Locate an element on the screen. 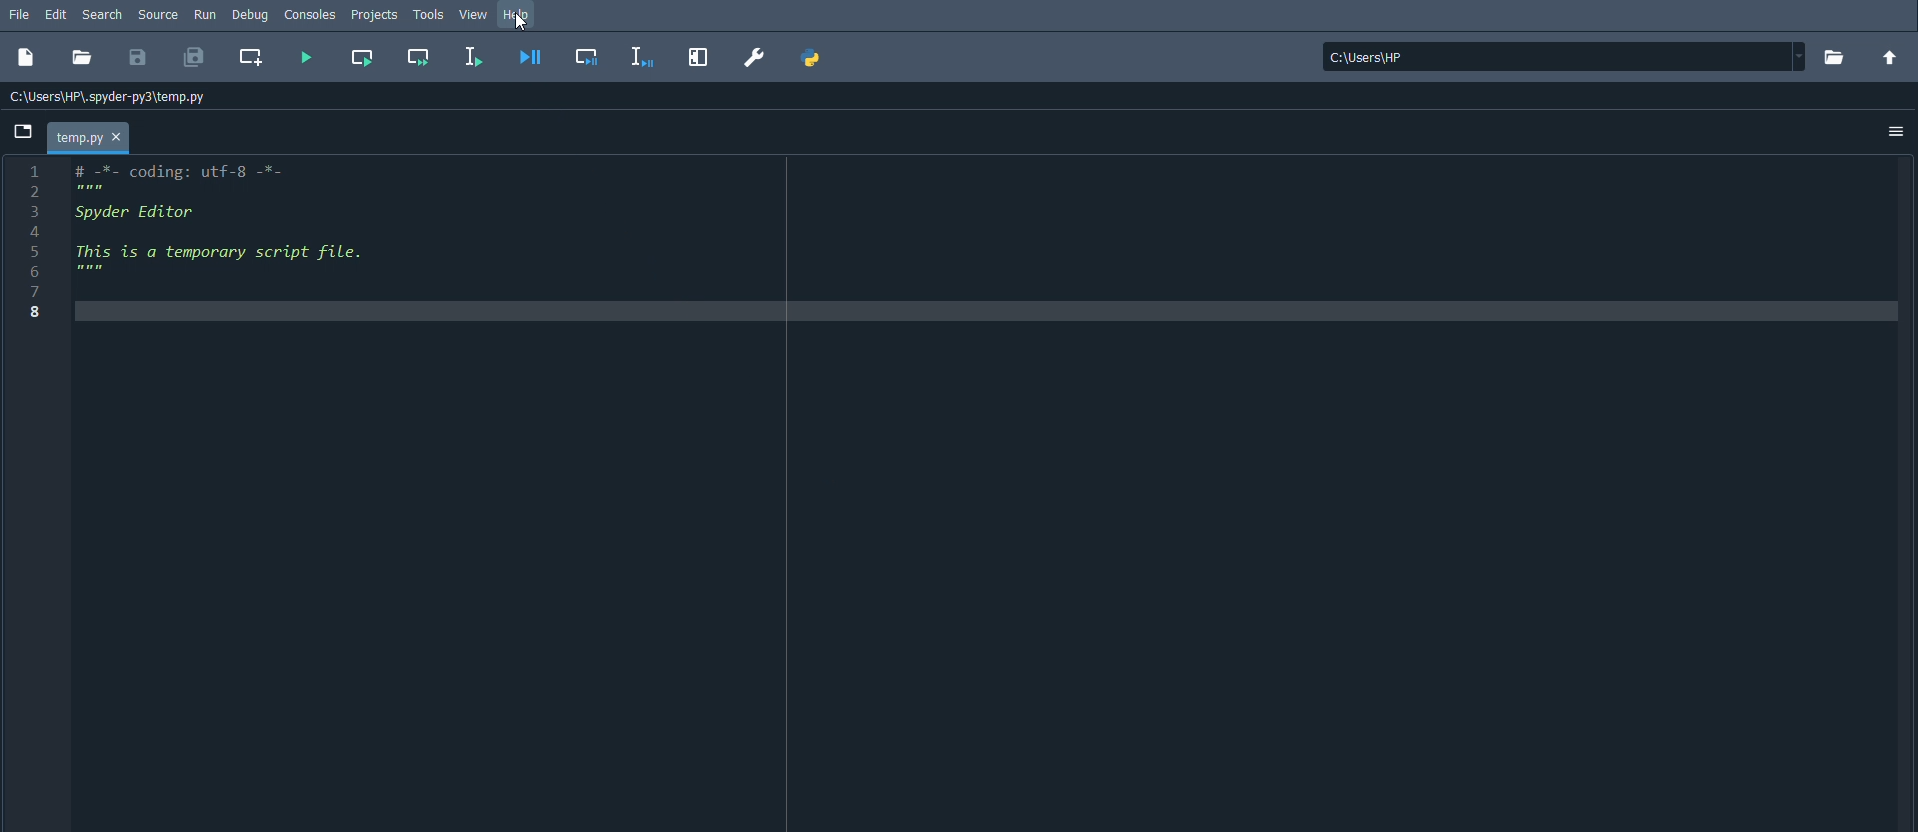 This screenshot has width=1918, height=832. View is located at coordinates (477, 17).